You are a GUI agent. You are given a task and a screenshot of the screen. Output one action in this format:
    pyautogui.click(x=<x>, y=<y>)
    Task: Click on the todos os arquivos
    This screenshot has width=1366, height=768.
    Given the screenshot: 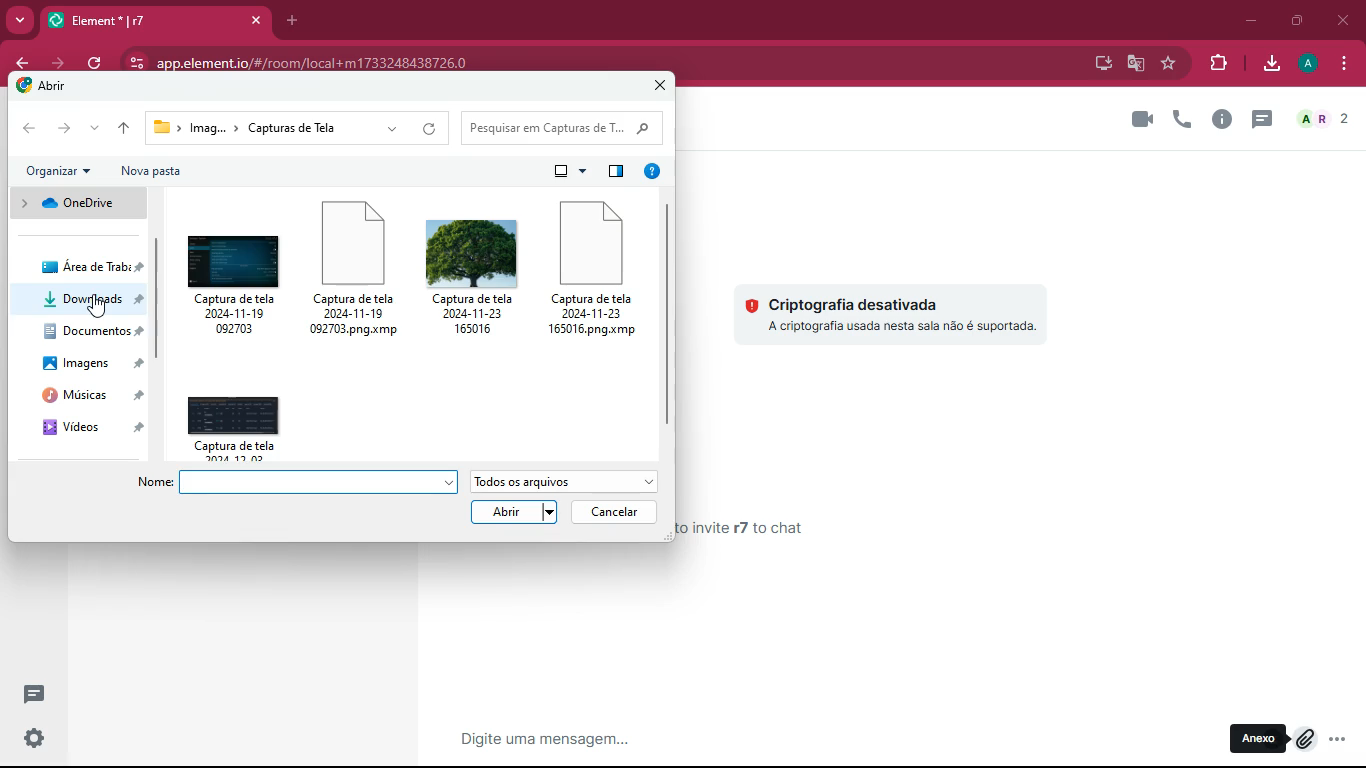 What is the action you would take?
    pyautogui.click(x=565, y=481)
    